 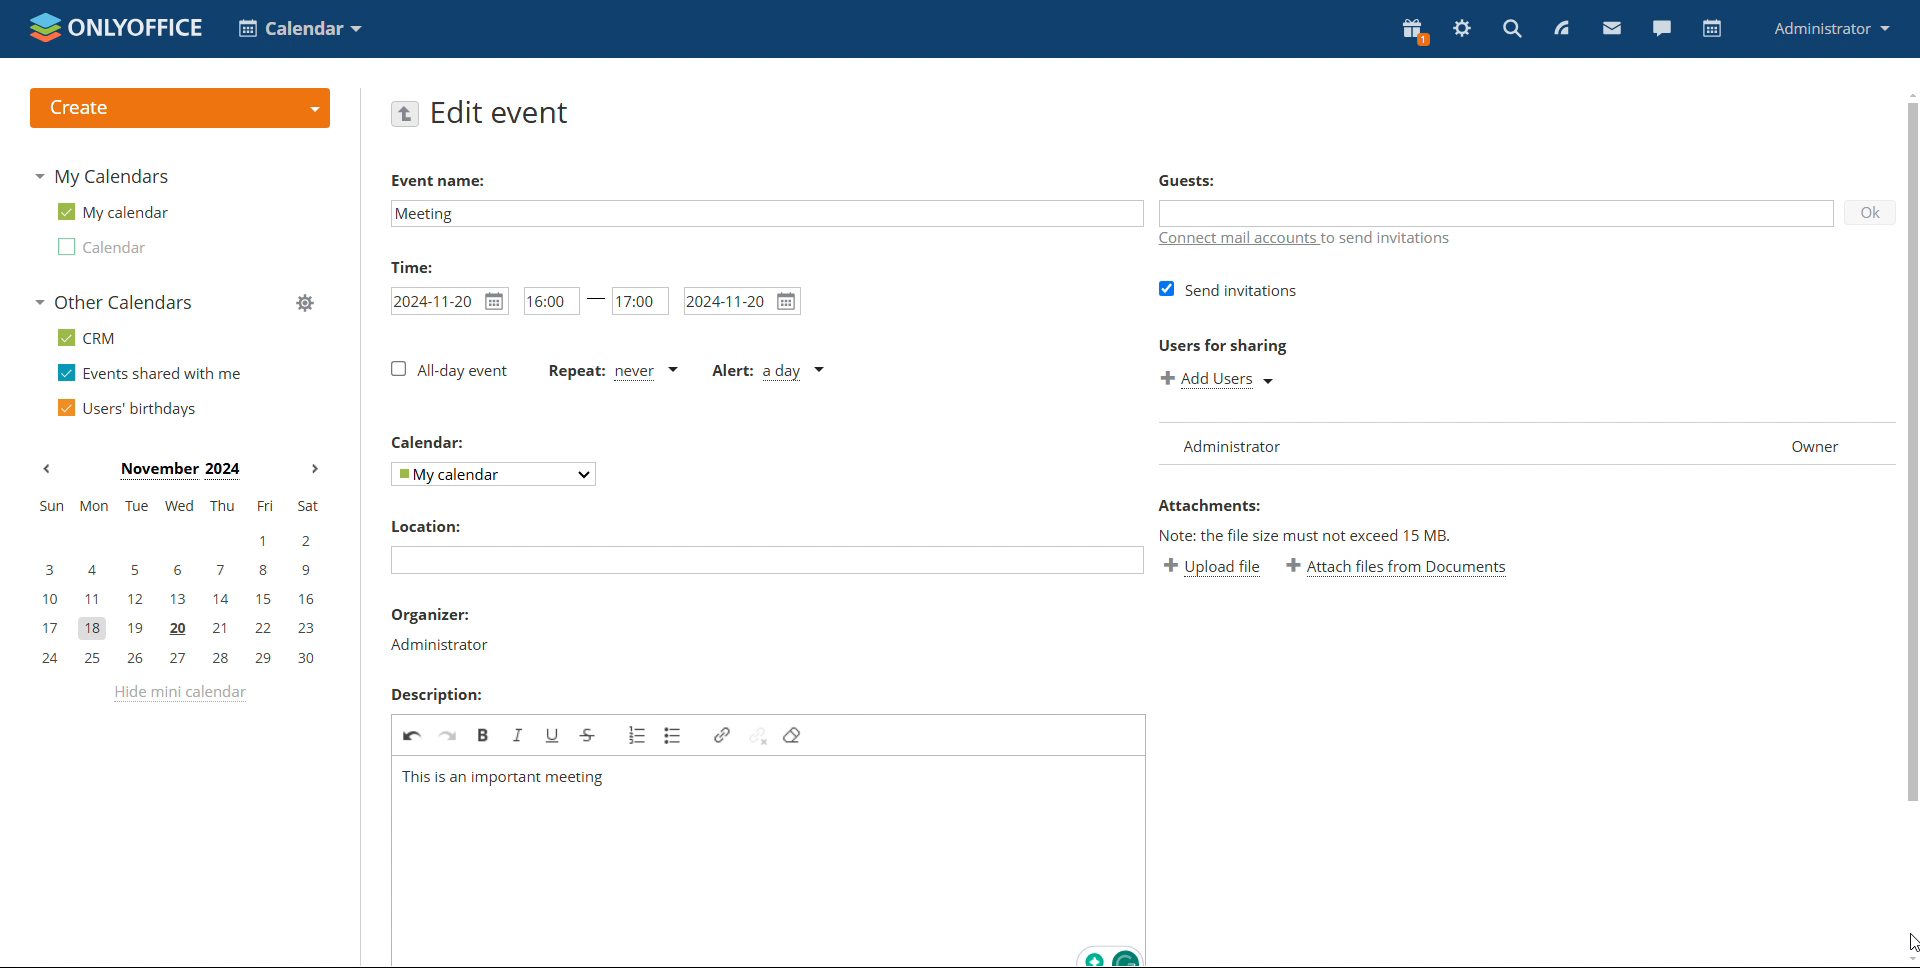 What do you see at coordinates (428, 444) in the screenshot?
I see `calendar` at bounding box center [428, 444].